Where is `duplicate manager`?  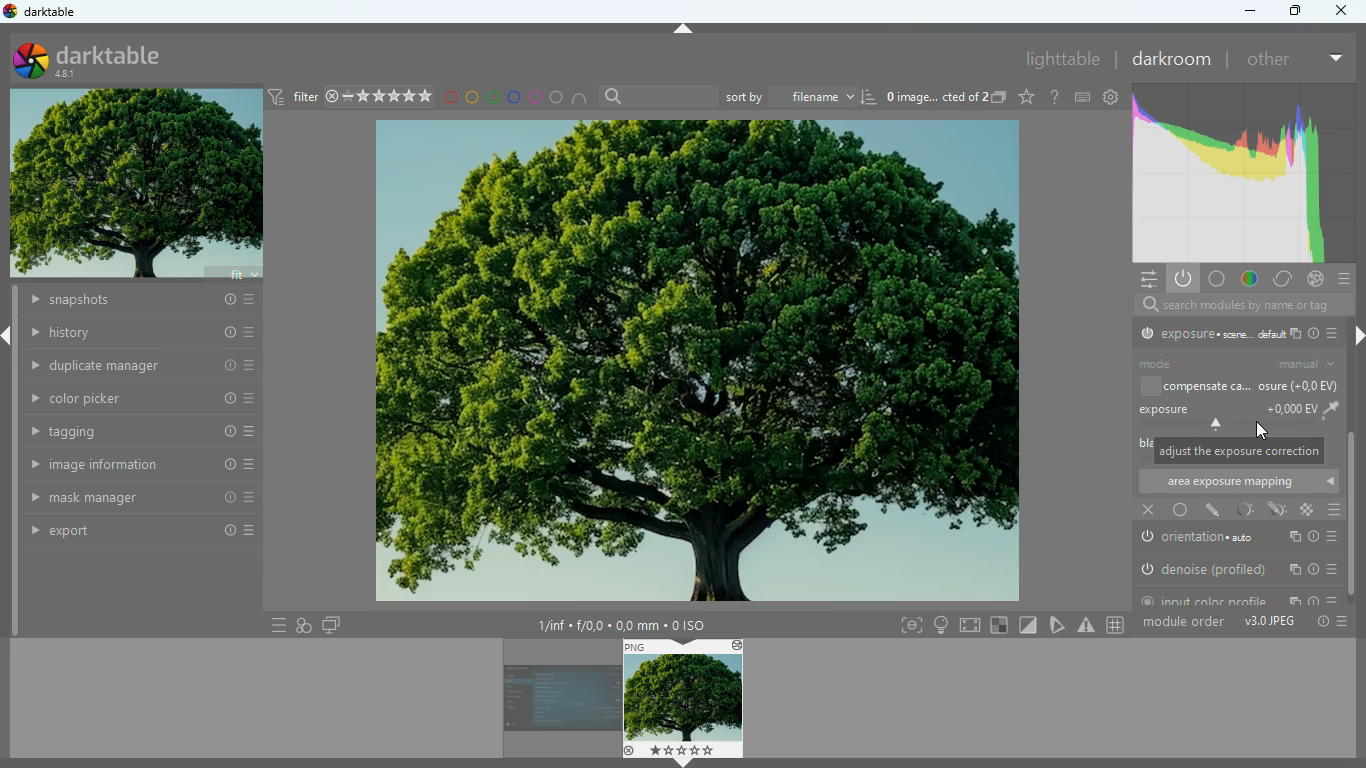
duplicate manager is located at coordinates (141, 366).